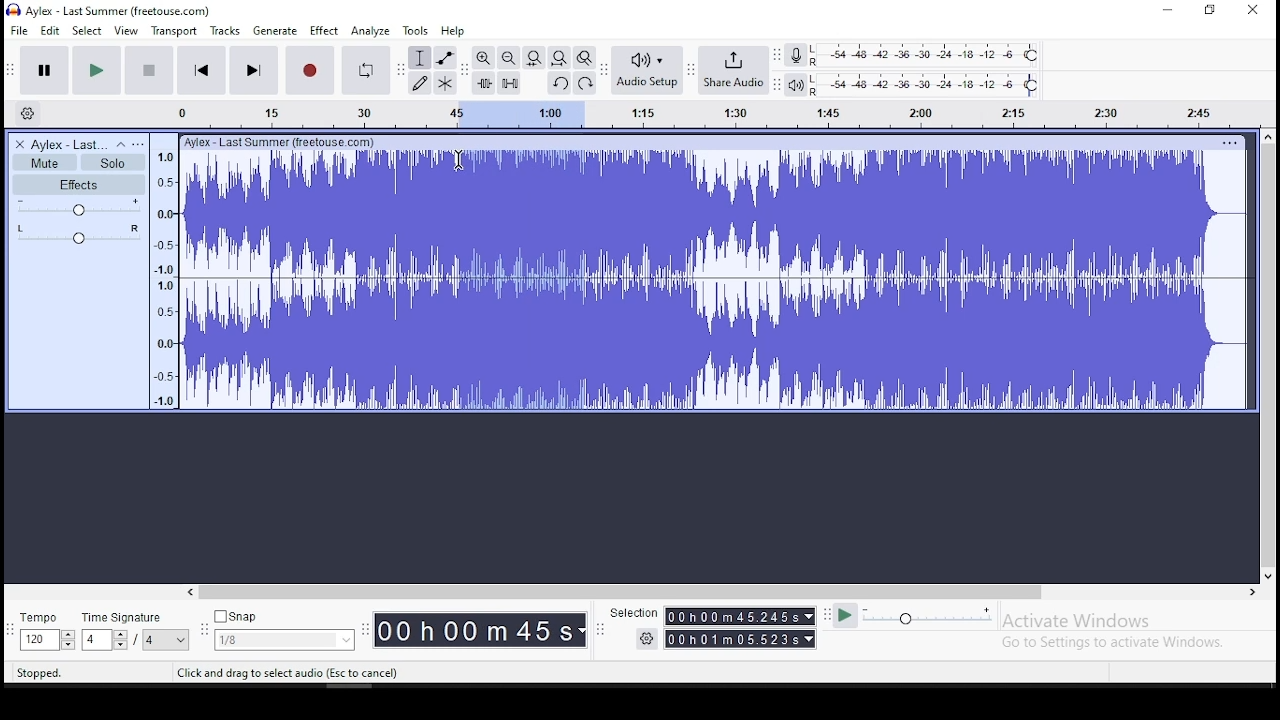 Image resolution: width=1280 pixels, height=720 pixels. Describe the element at coordinates (483, 82) in the screenshot. I see `trim audio outside selection` at that location.